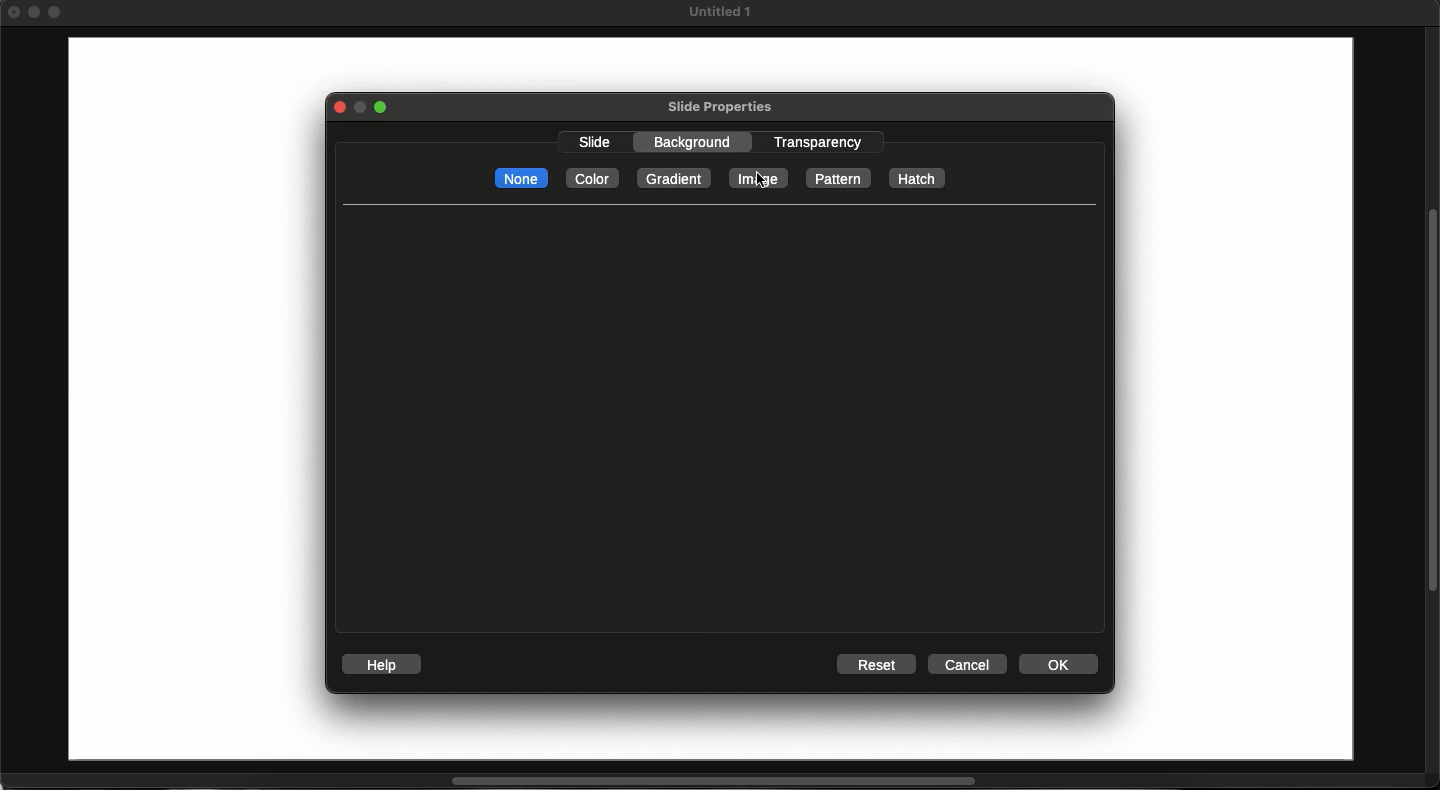 The height and width of the screenshot is (790, 1440). I want to click on Reset, so click(875, 665).